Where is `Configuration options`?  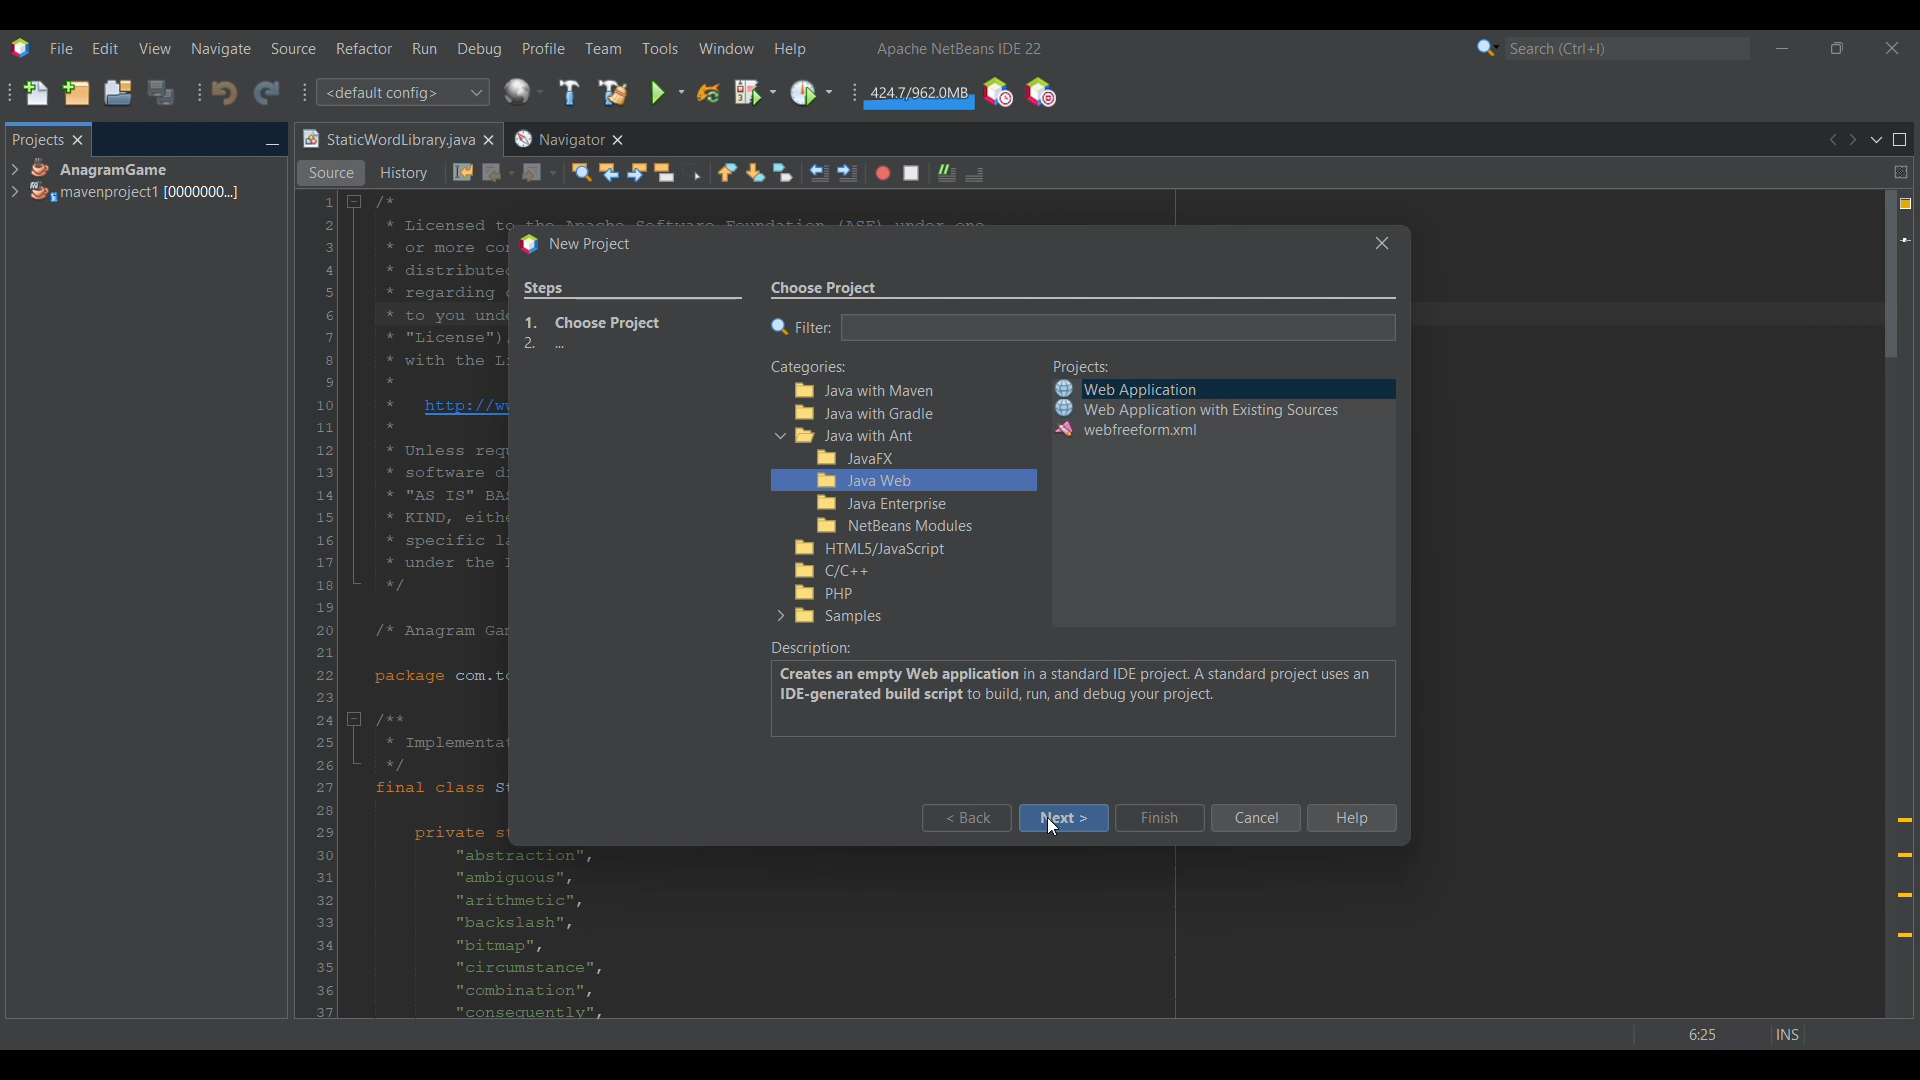 Configuration options is located at coordinates (402, 92).